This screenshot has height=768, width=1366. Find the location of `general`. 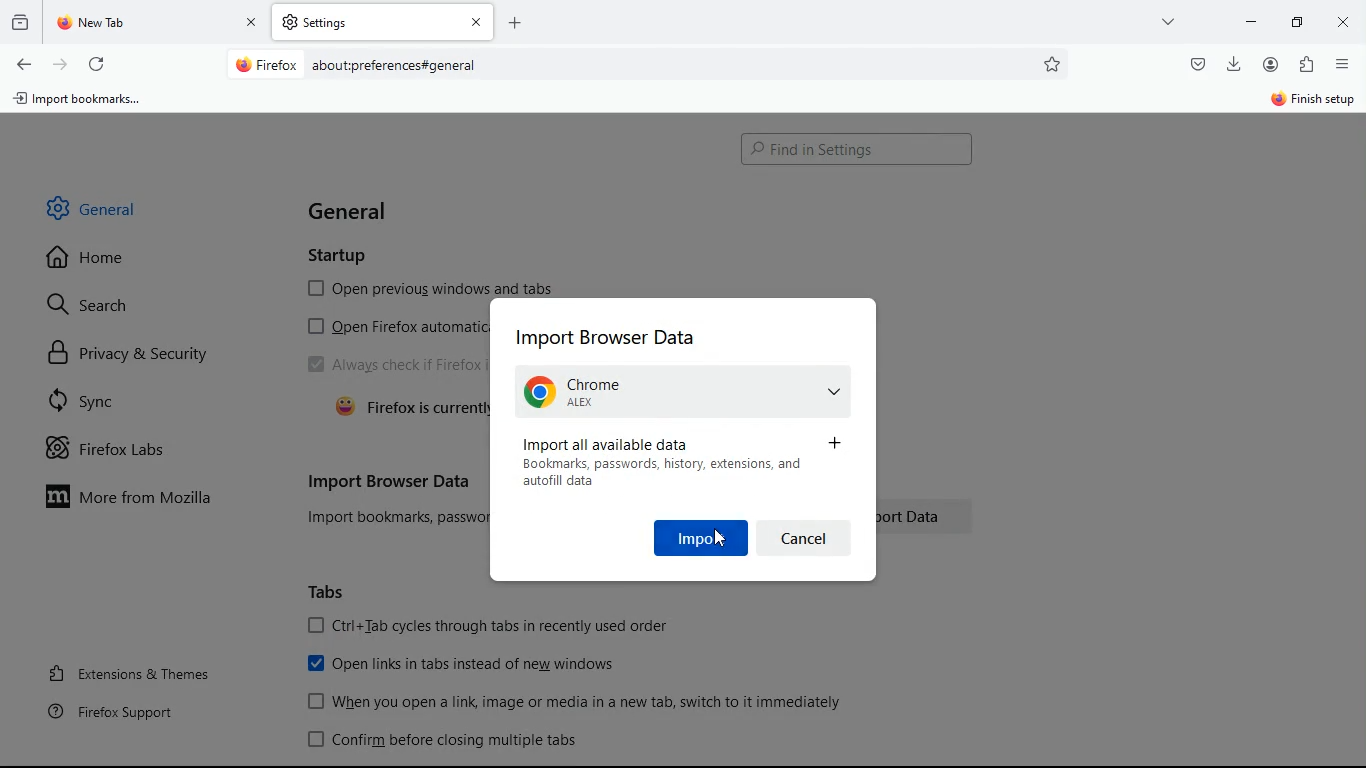

general is located at coordinates (111, 207).